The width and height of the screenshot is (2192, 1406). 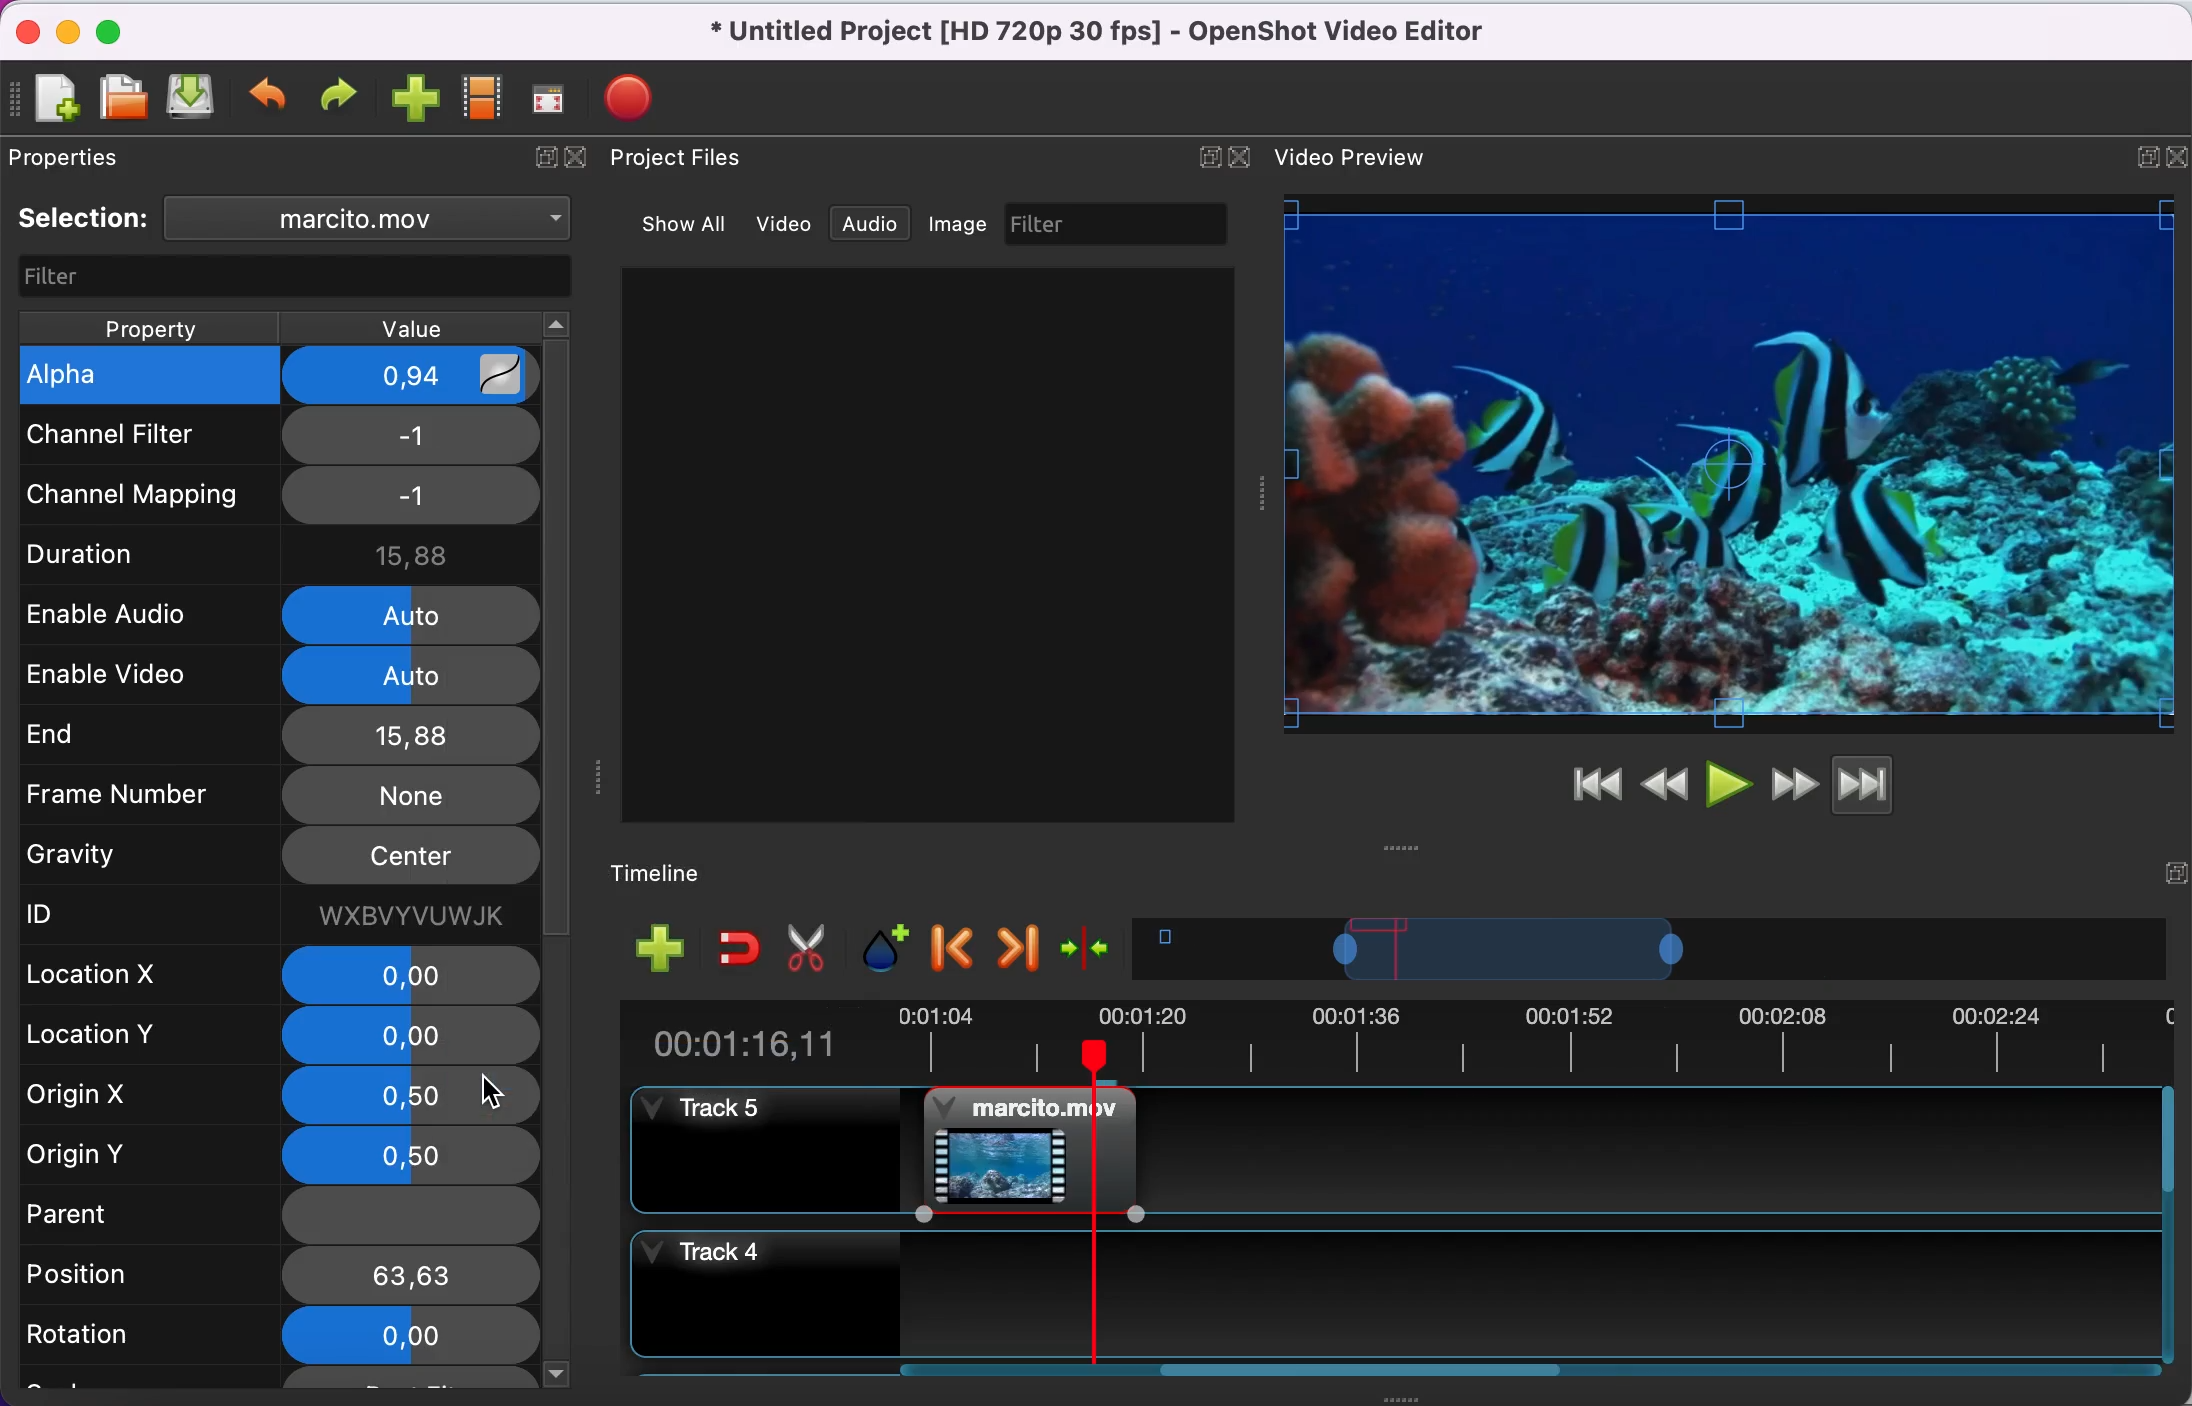 I want to click on close, so click(x=576, y=156).